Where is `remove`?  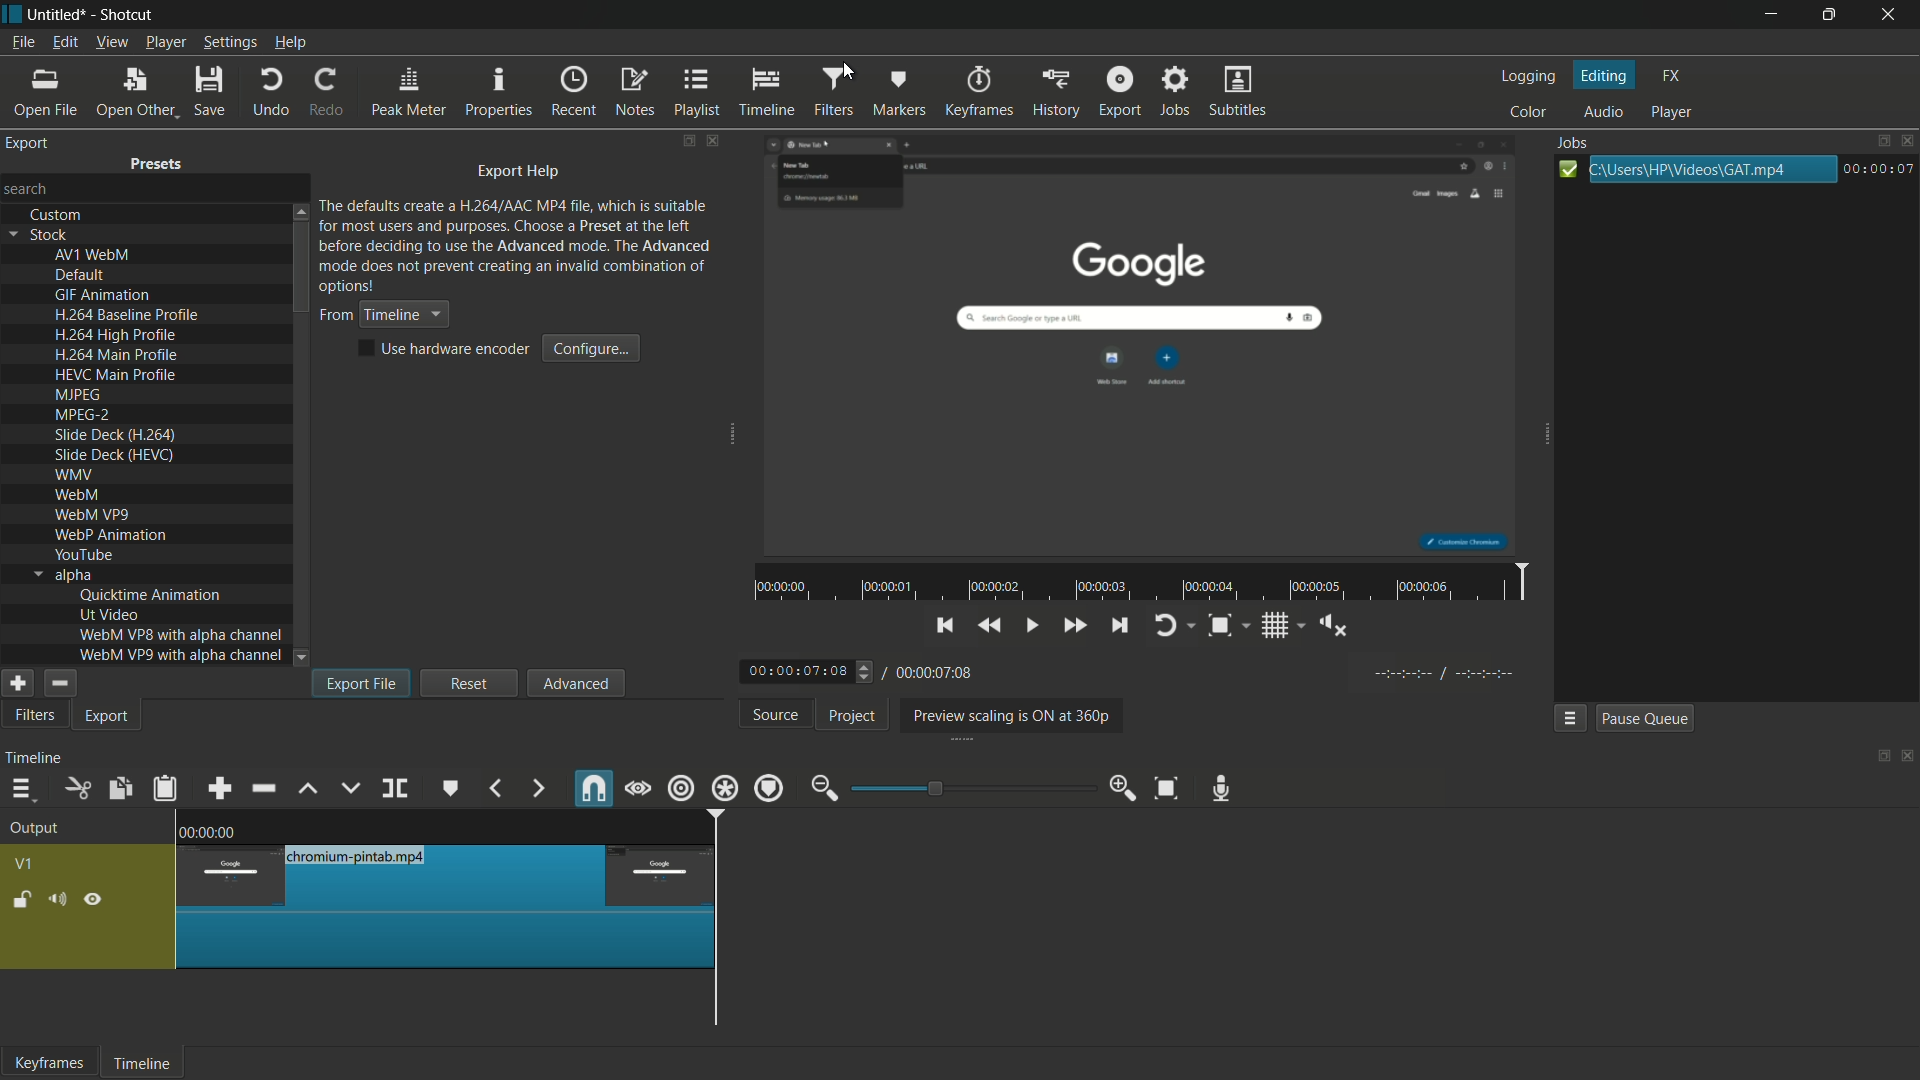
remove is located at coordinates (58, 683).